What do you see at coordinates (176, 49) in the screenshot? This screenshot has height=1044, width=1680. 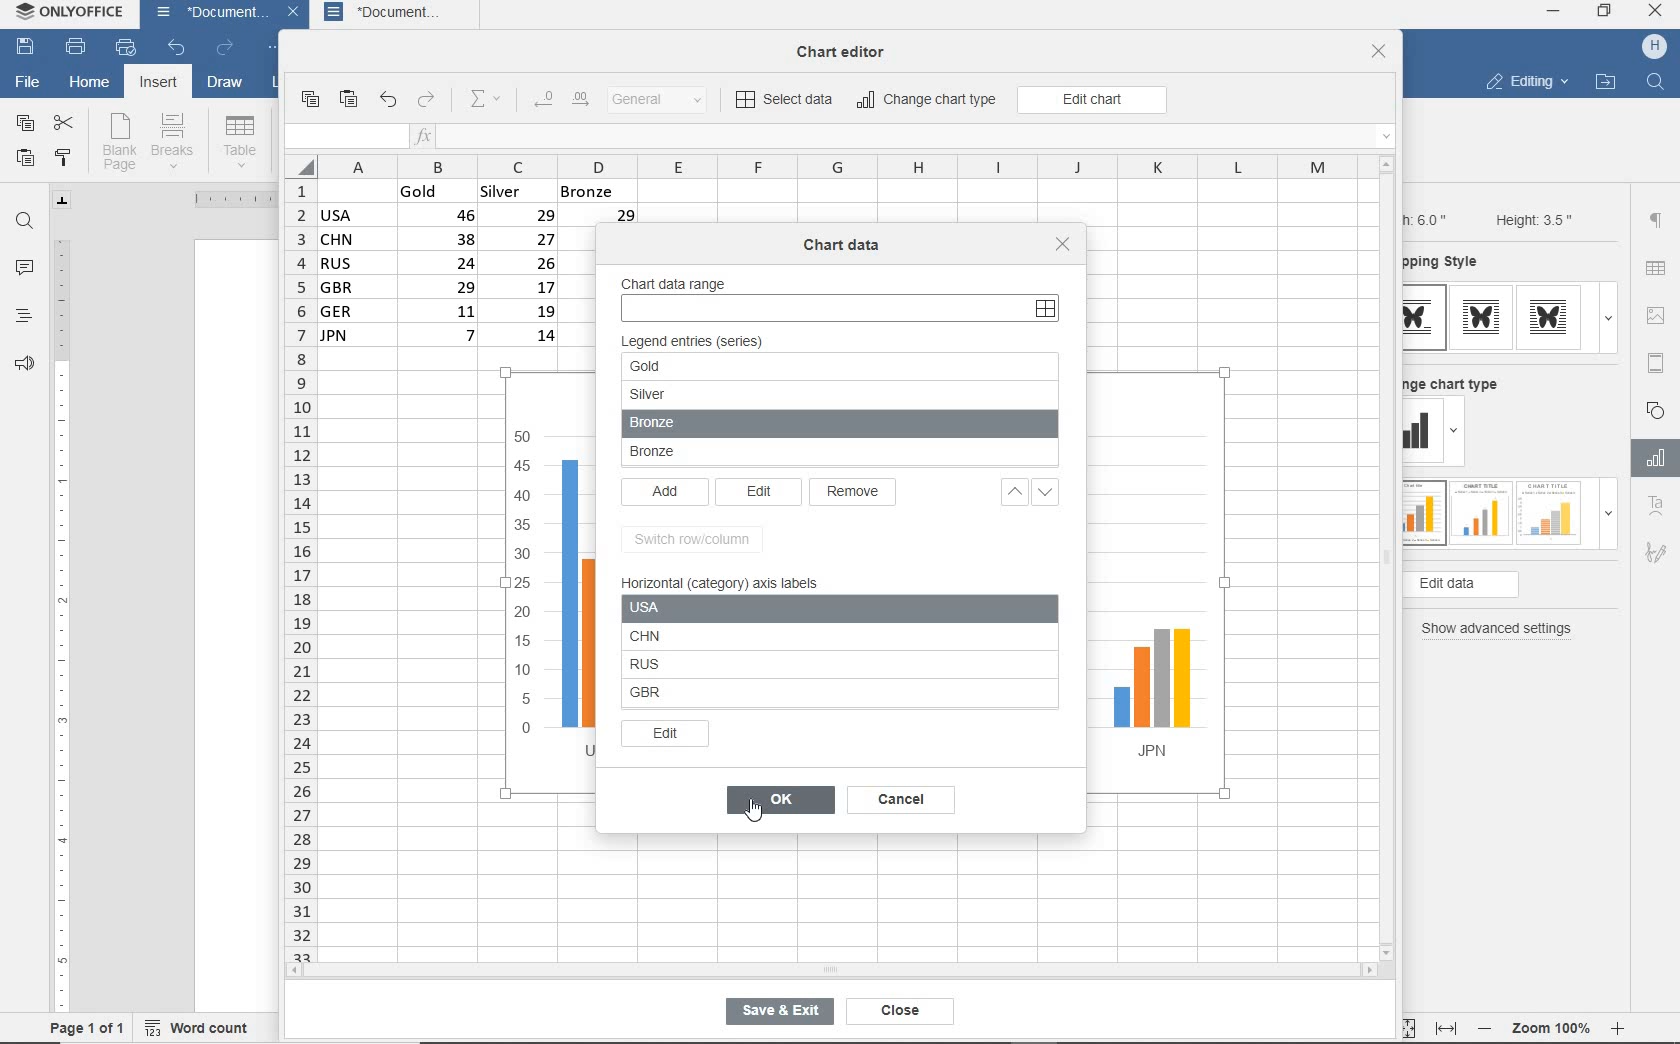 I see `undo` at bounding box center [176, 49].